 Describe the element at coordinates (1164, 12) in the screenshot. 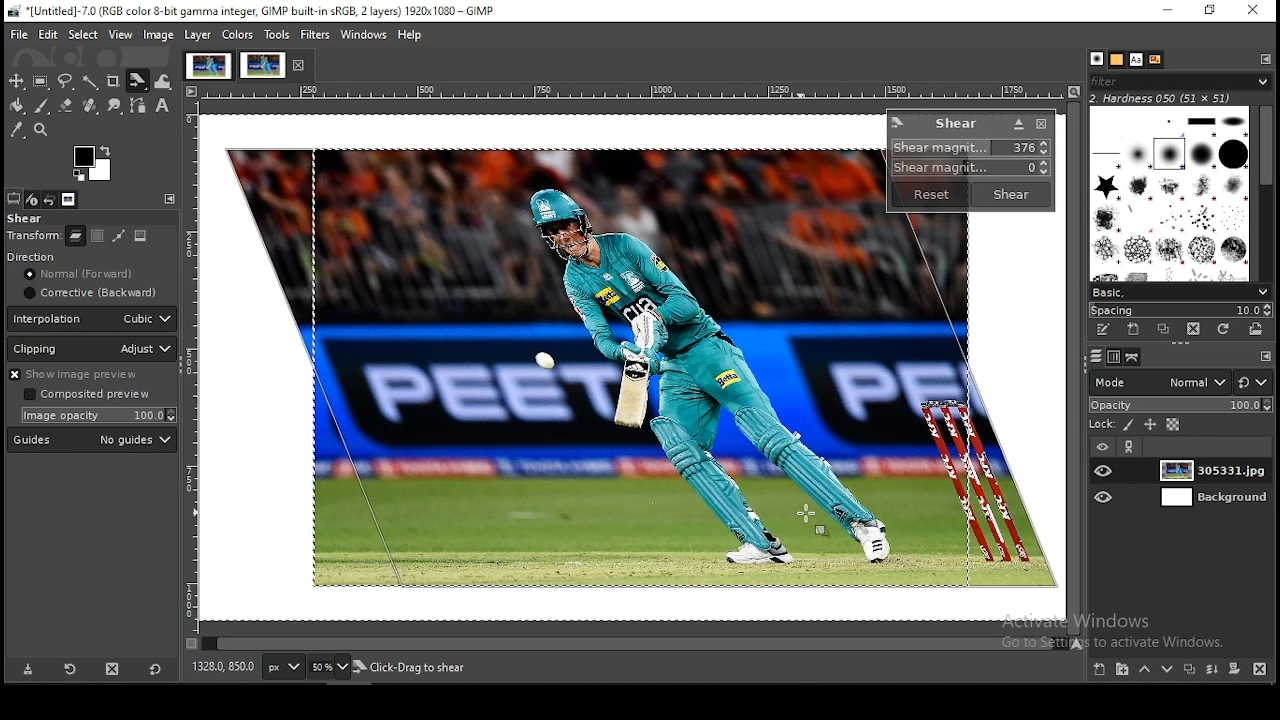

I see `minimize` at that location.